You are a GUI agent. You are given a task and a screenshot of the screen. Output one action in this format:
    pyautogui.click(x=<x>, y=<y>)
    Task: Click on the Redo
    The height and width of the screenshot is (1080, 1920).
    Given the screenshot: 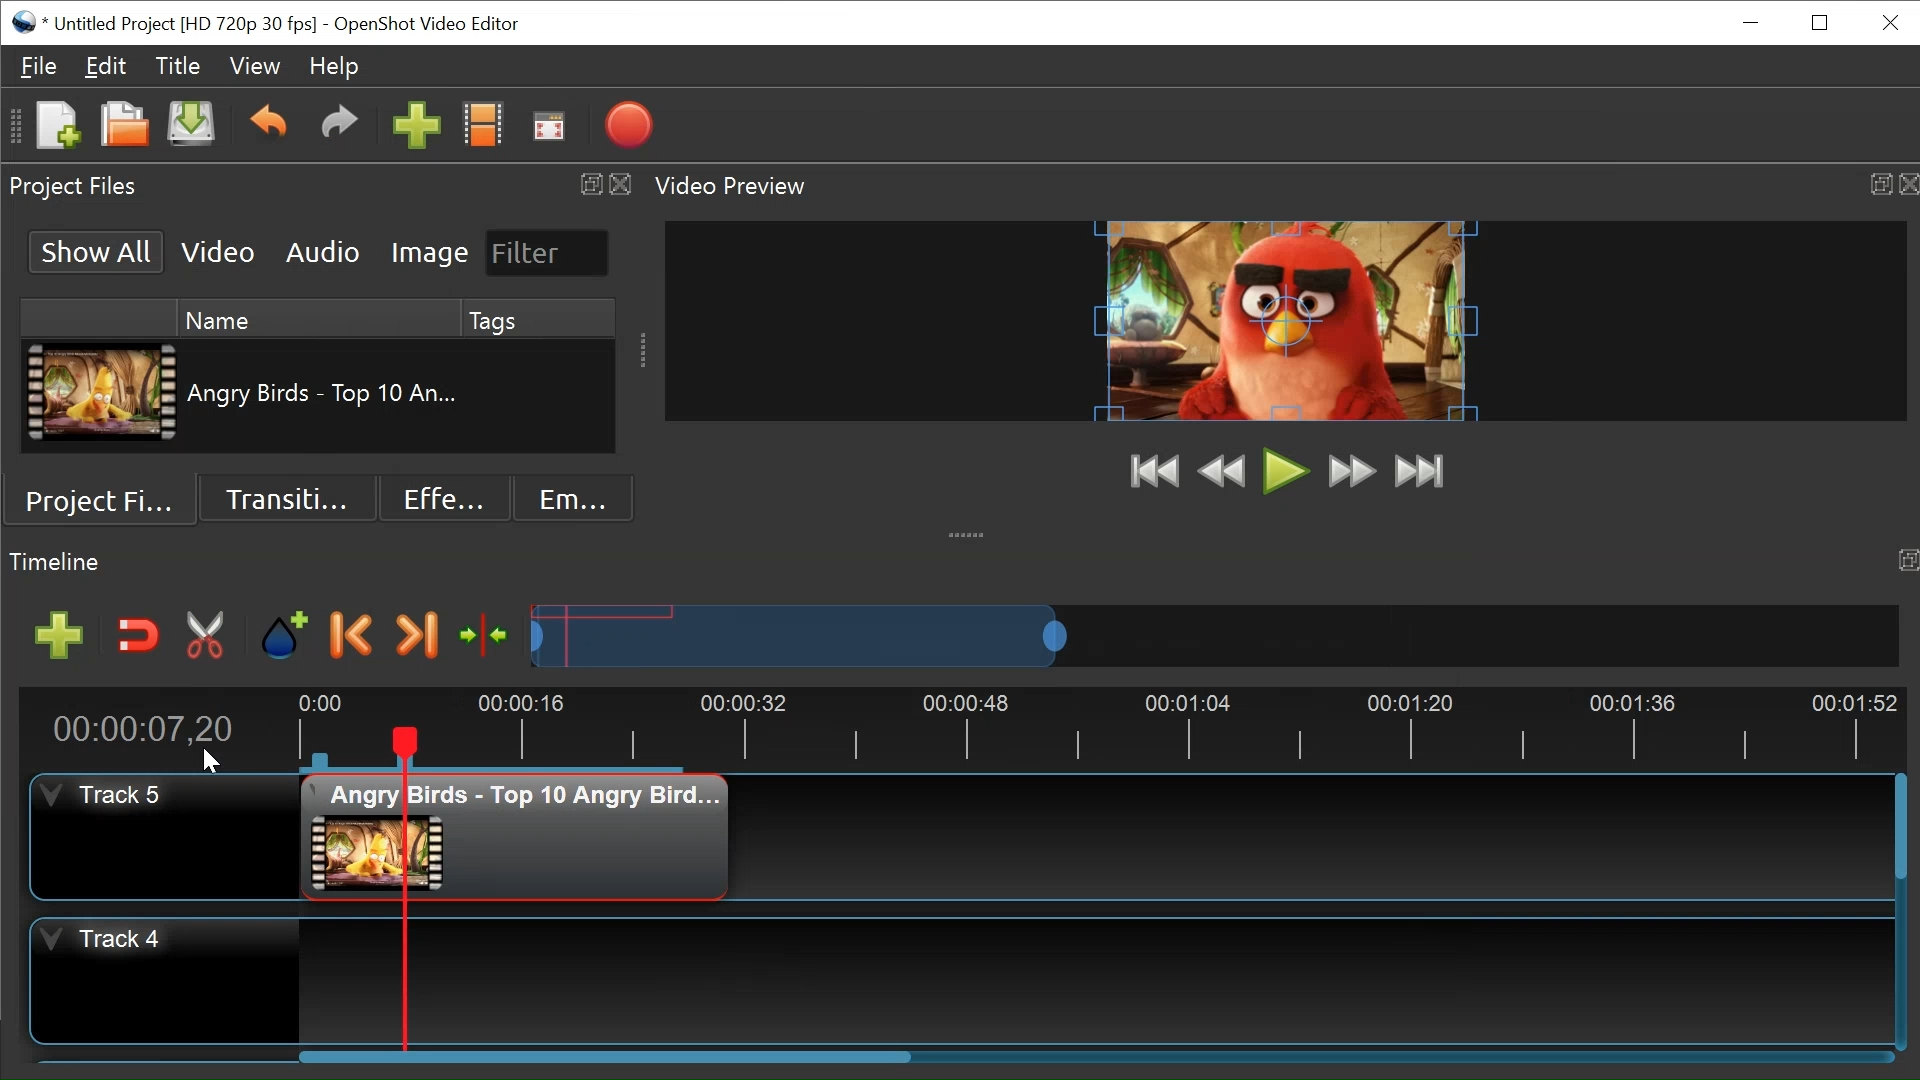 What is the action you would take?
    pyautogui.click(x=341, y=128)
    